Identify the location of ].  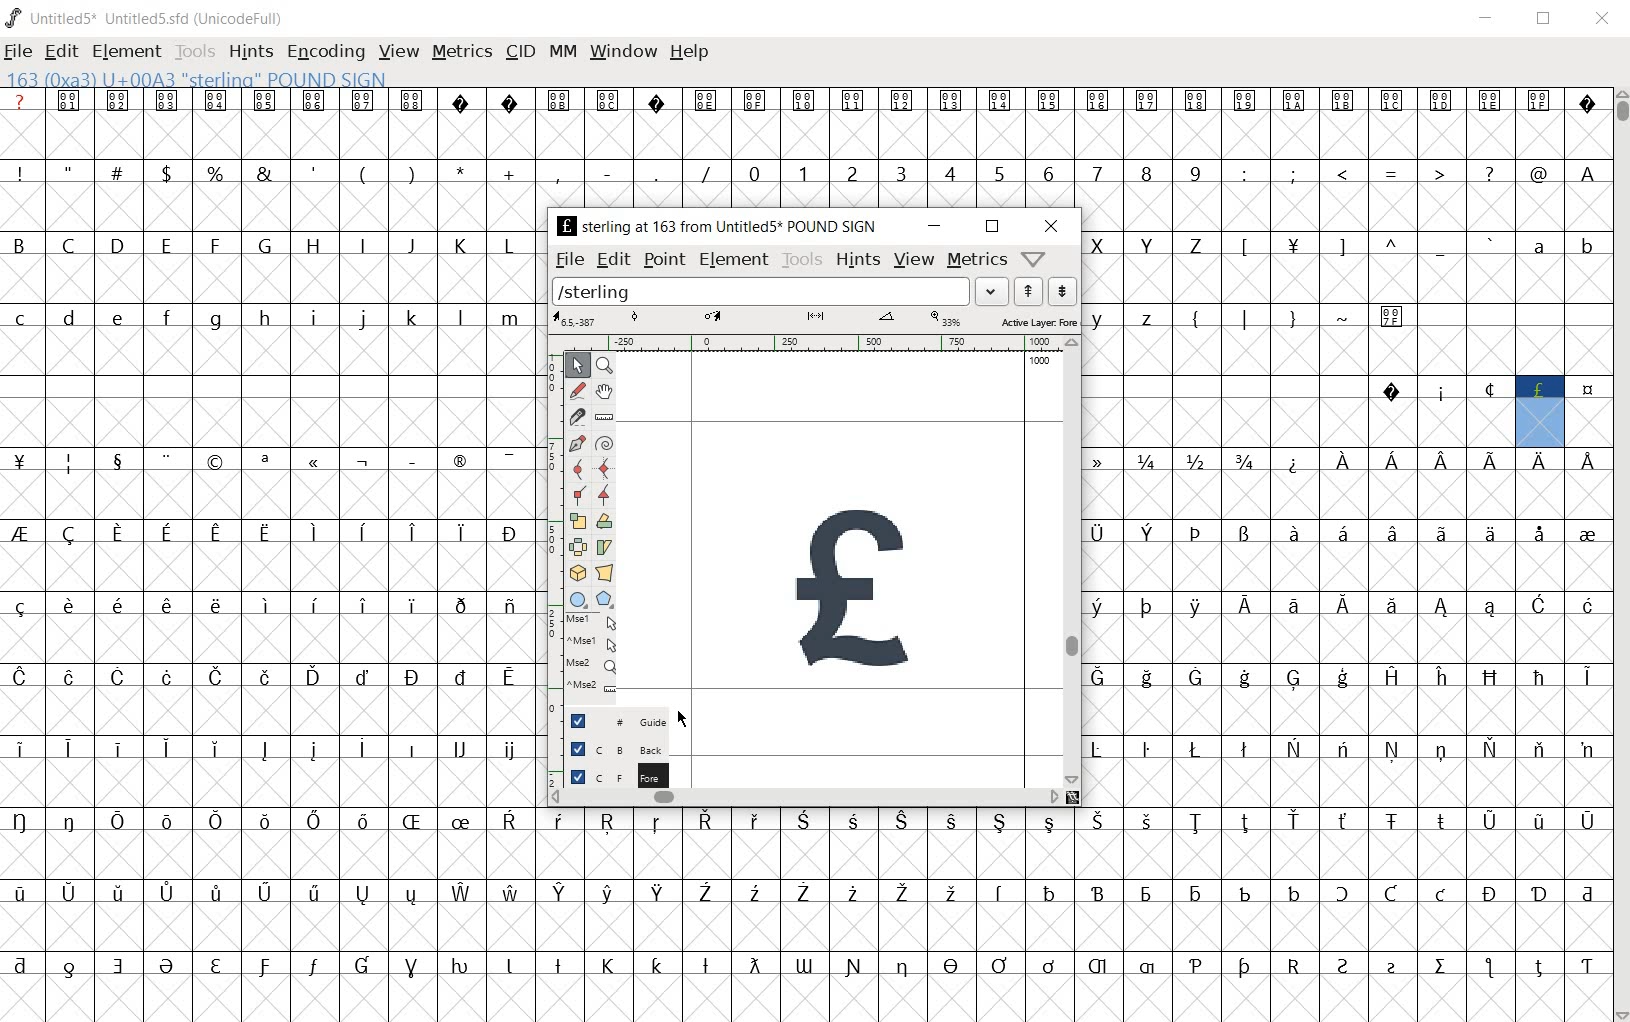
(1343, 245).